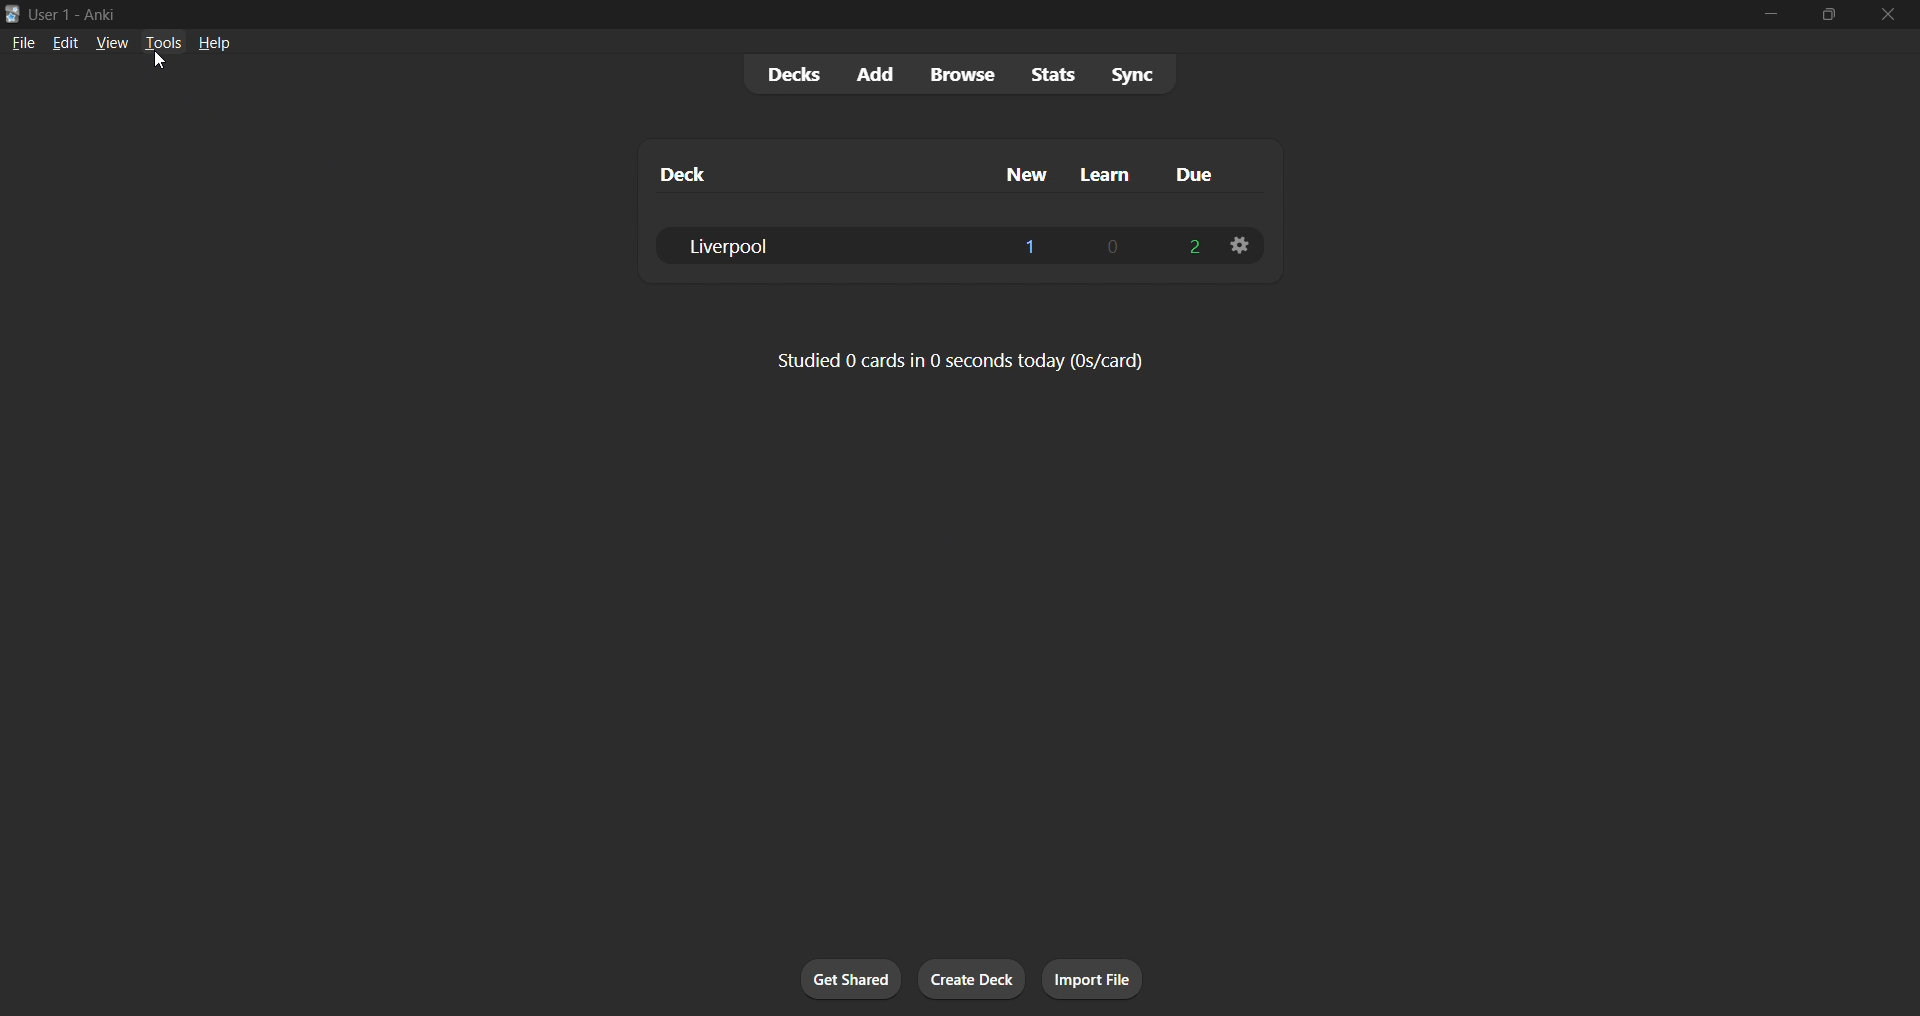  What do you see at coordinates (1054, 74) in the screenshot?
I see `stats` at bounding box center [1054, 74].